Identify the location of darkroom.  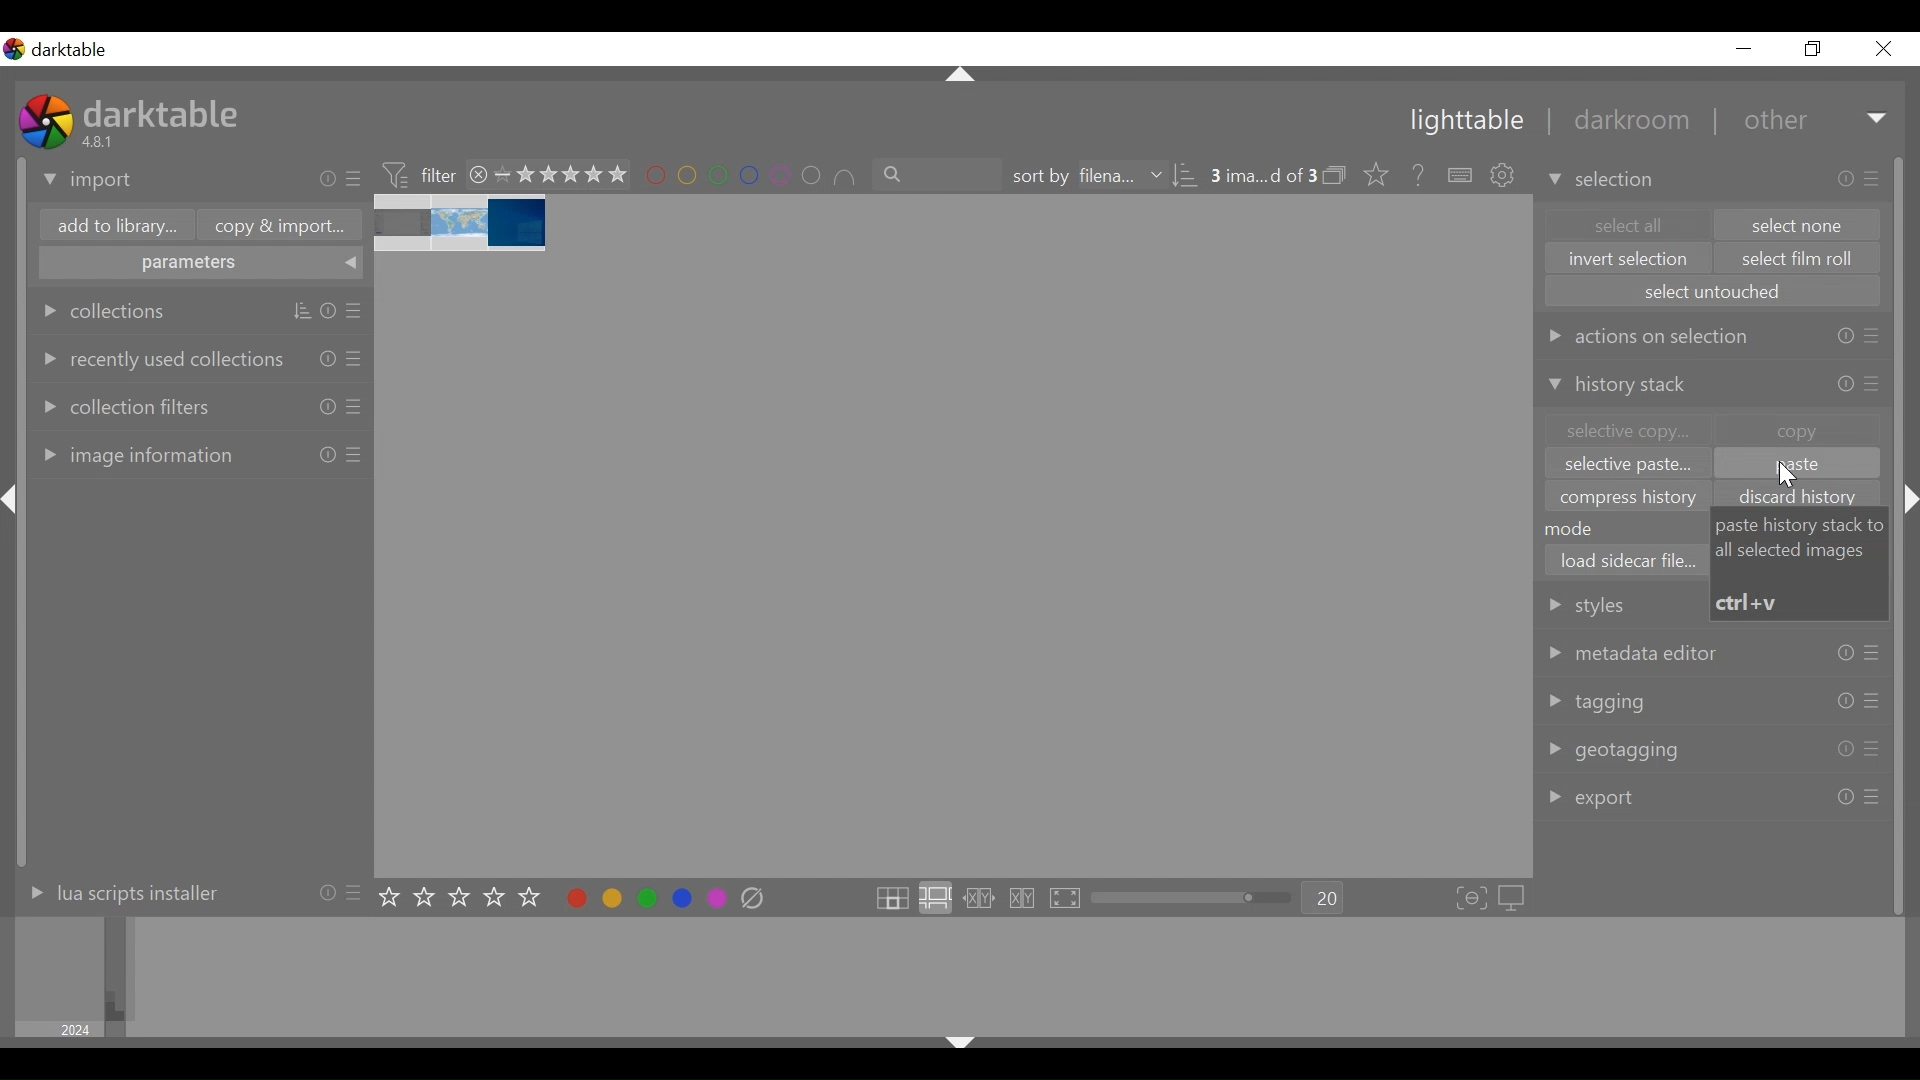
(1623, 123).